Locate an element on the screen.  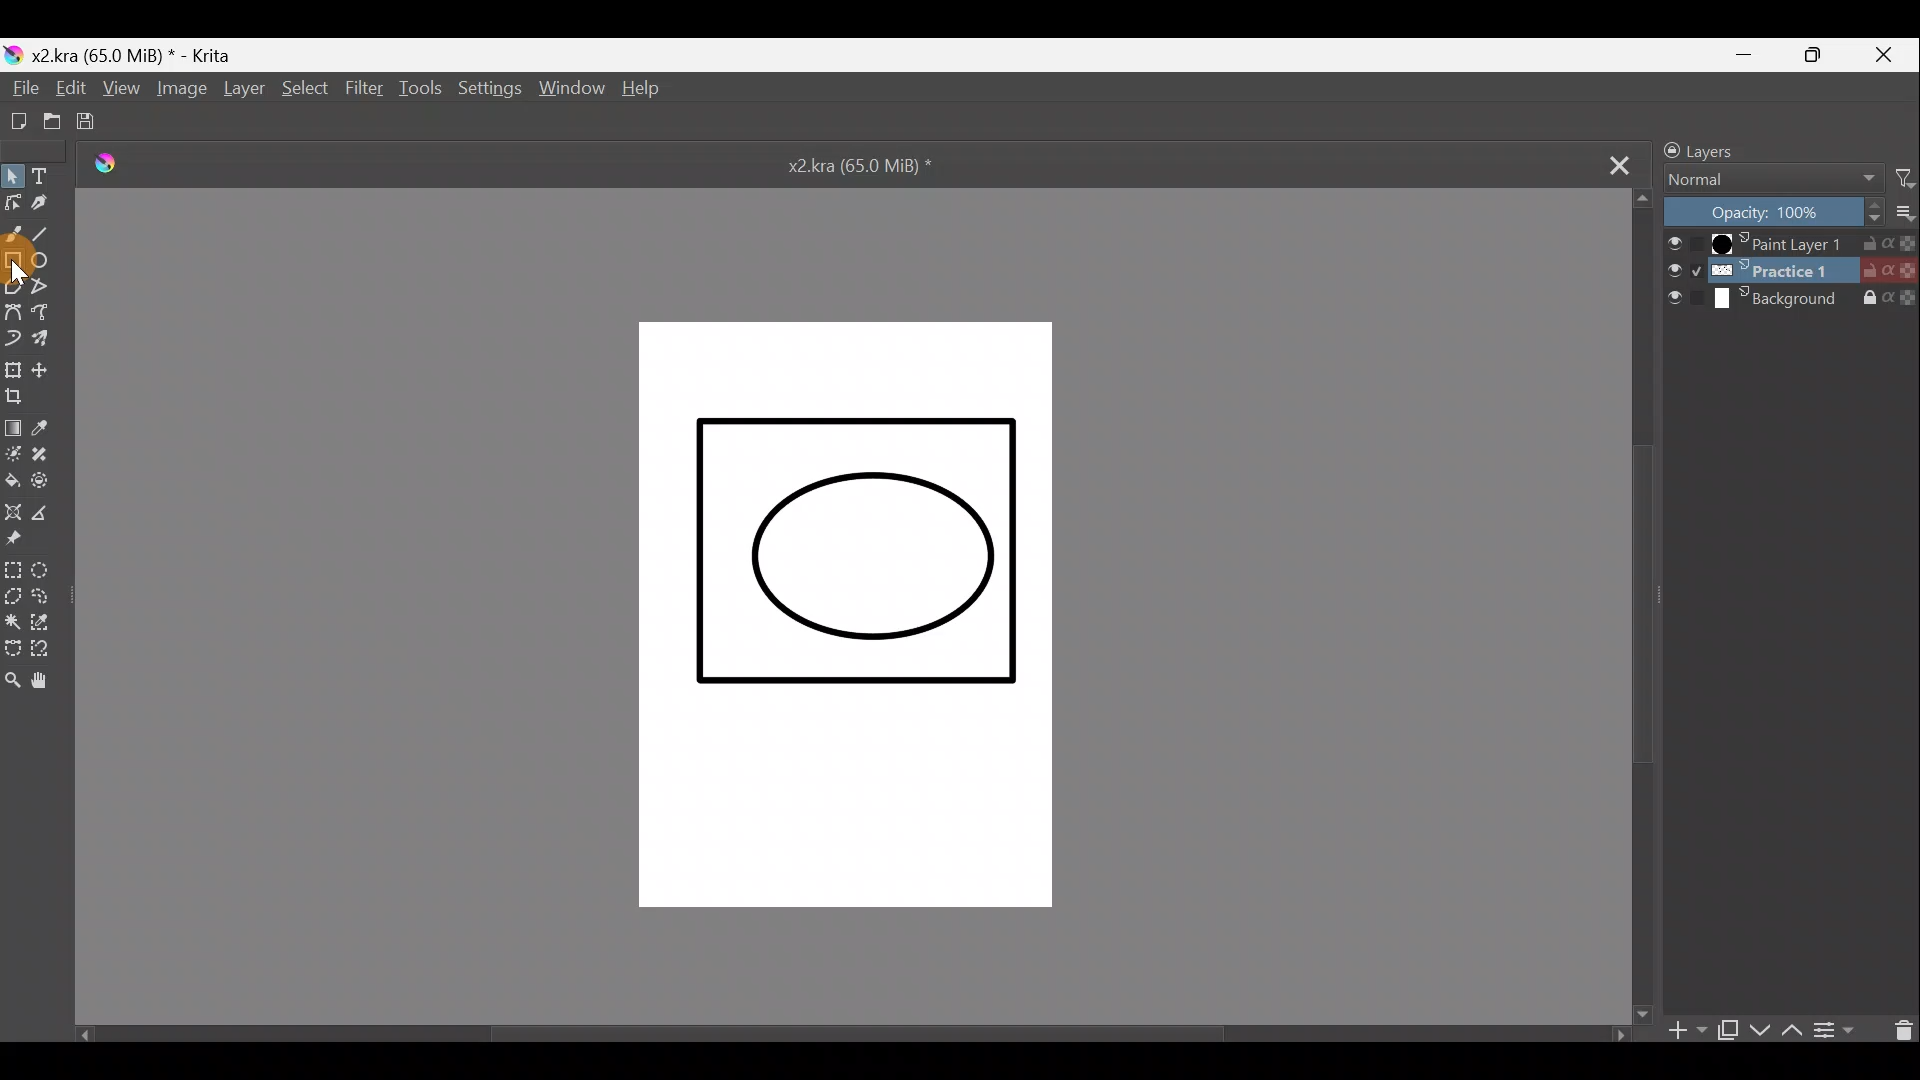
Zoom tool is located at coordinates (12, 677).